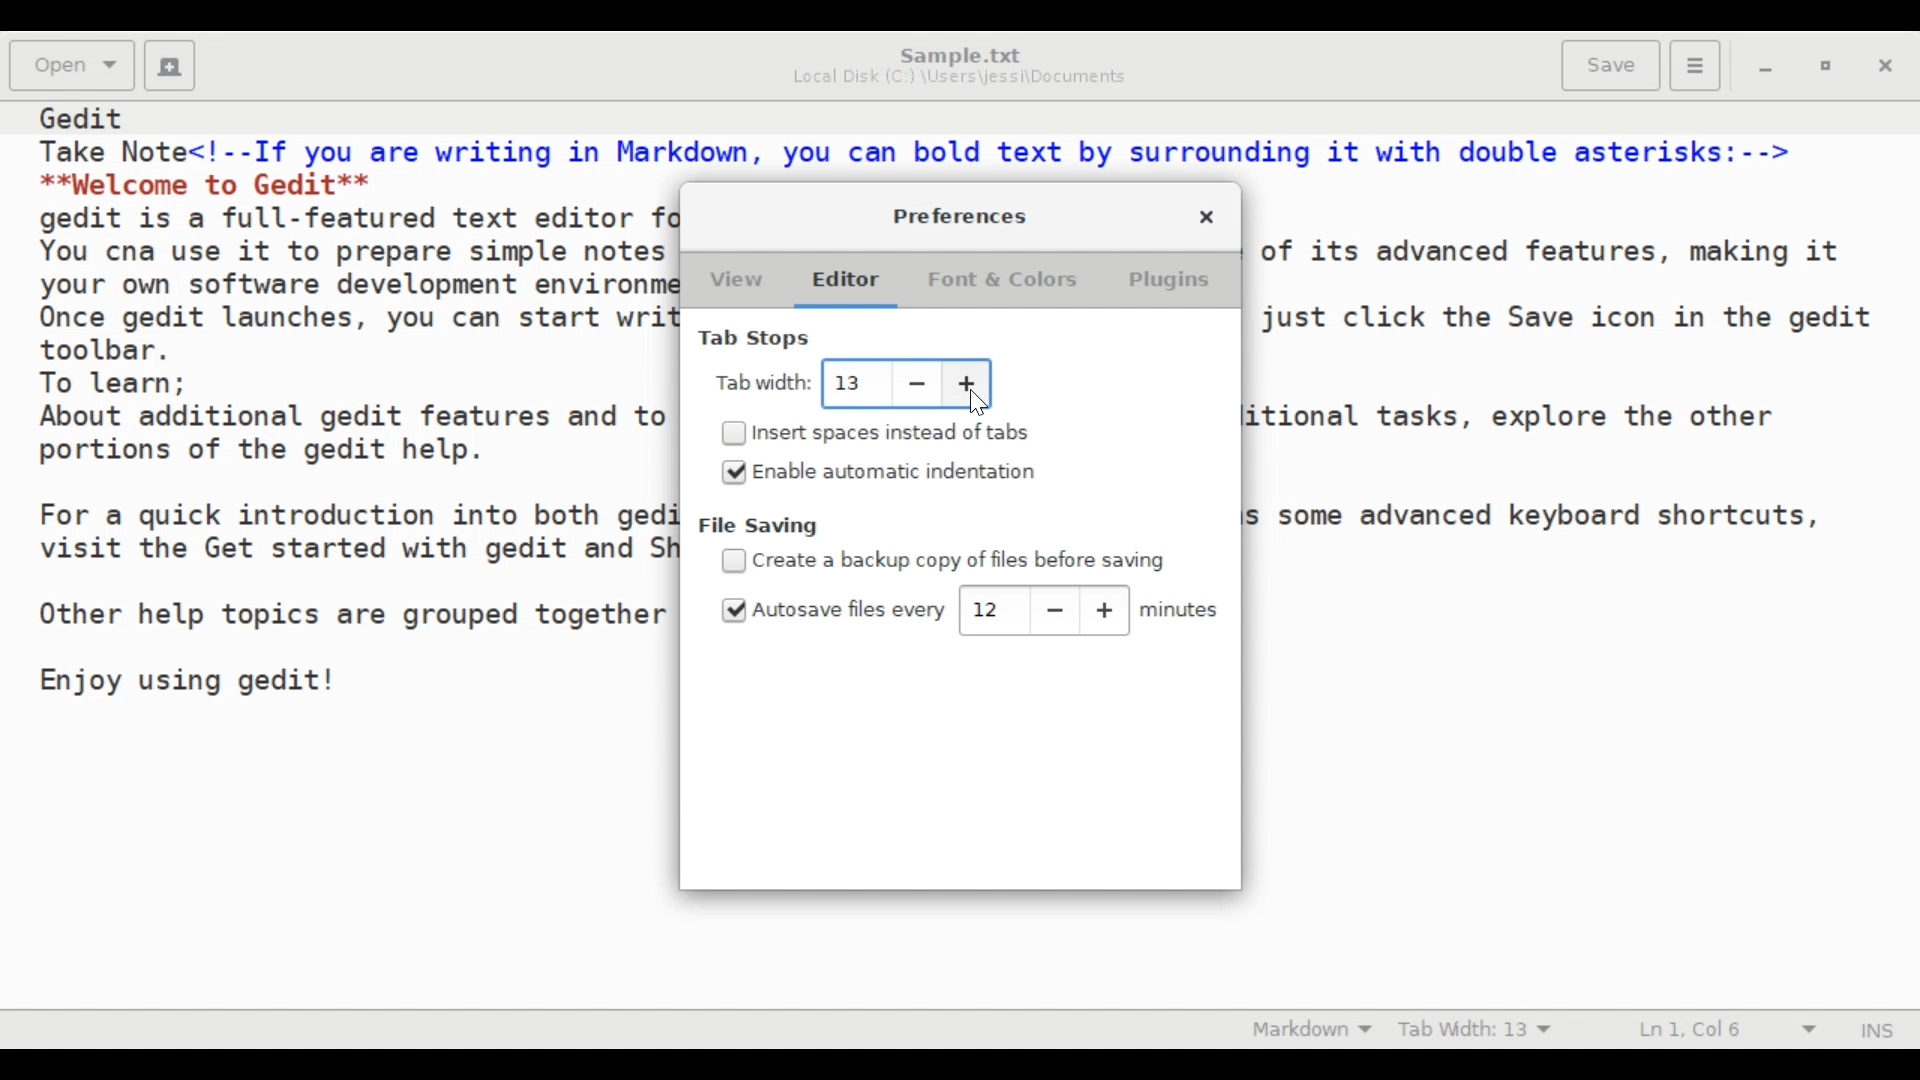  Describe the element at coordinates (988, 608) in the screenshot. I see `Adjust autosave time: 12` at that location.